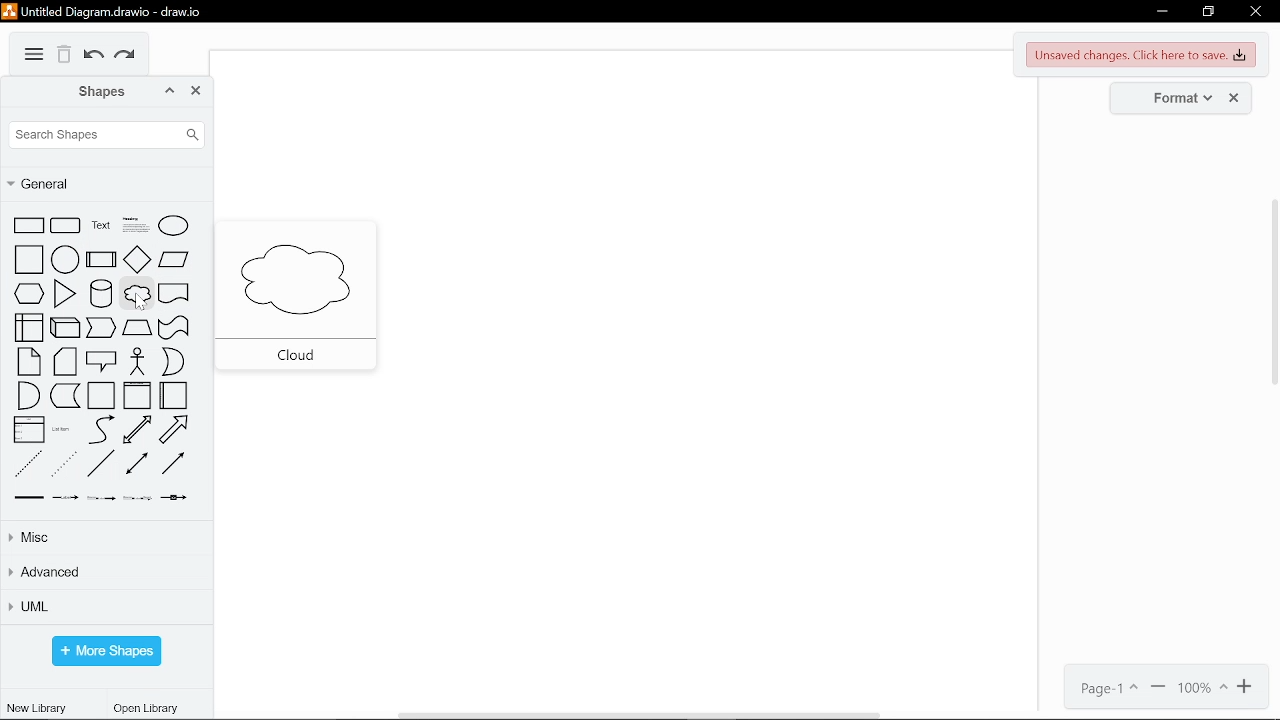 The height and width of the screenshot is (720, 1280). I want to click on line, so click(102, 463).